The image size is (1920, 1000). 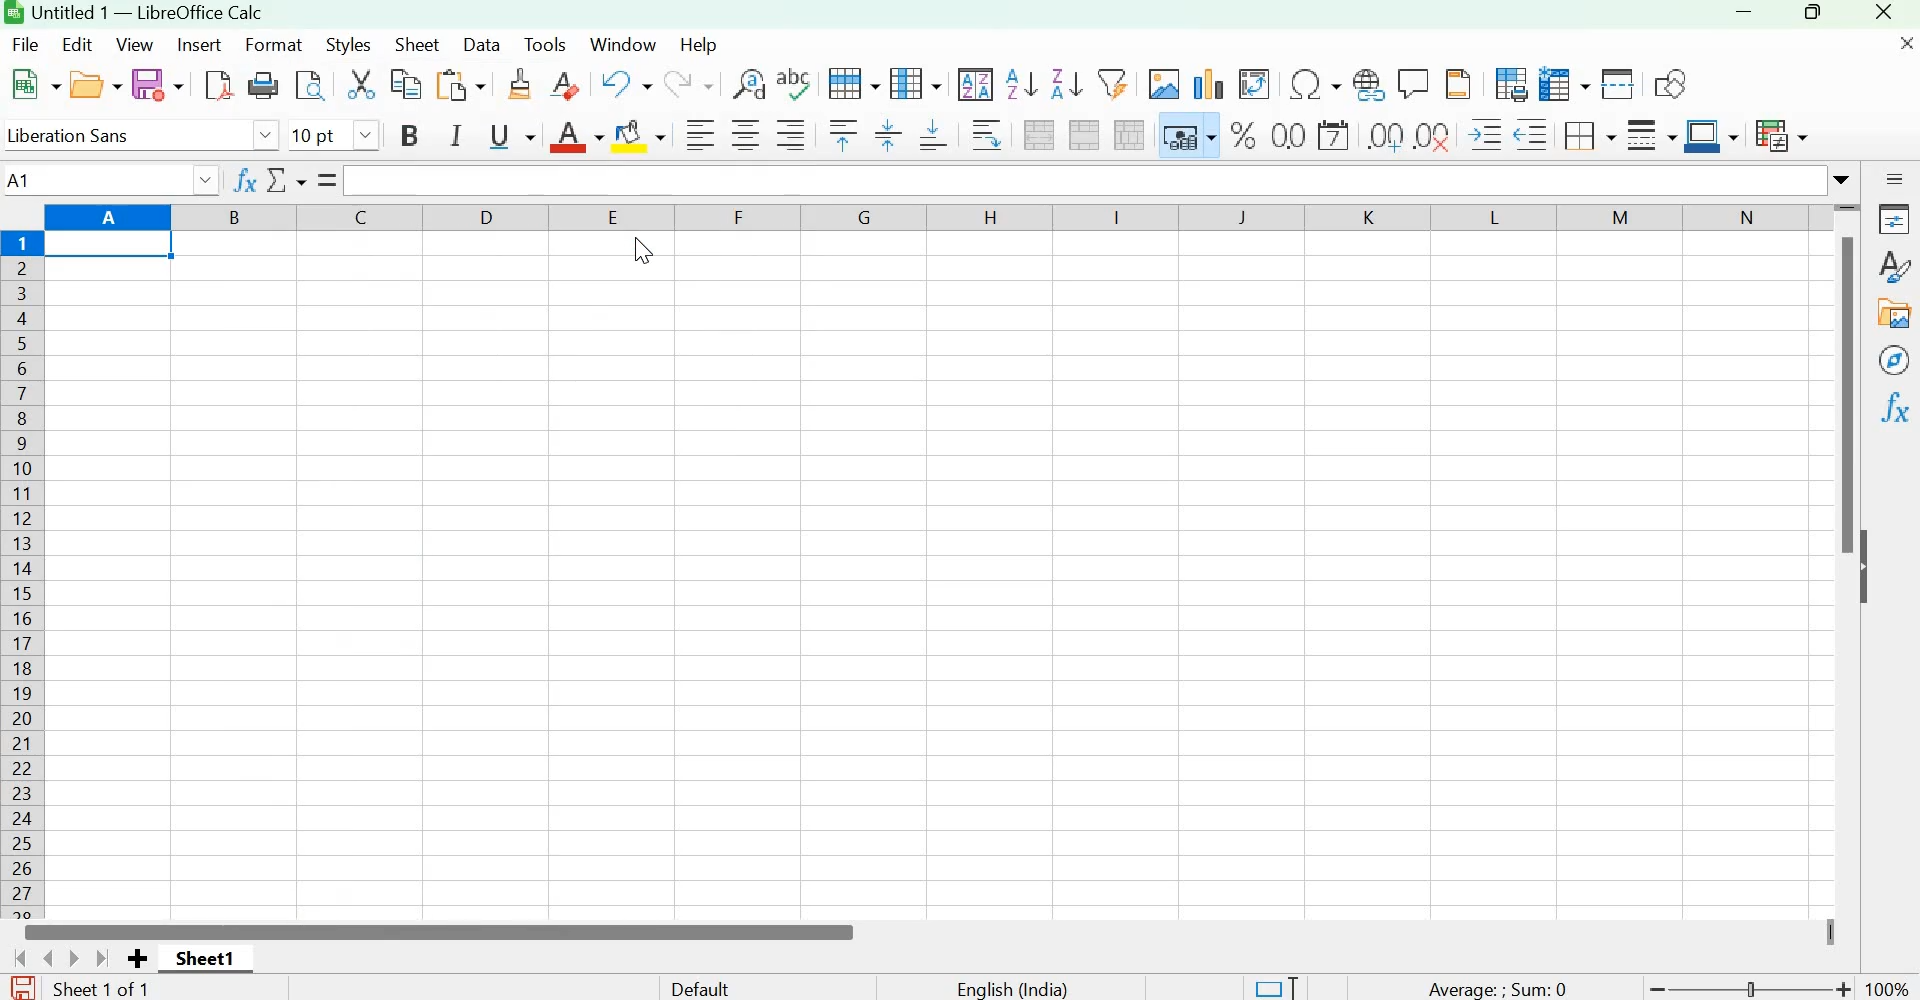 What do you see at coordinates (841, 136) in the screenshot?
I see `Align top` at bounding box center [841, 136].